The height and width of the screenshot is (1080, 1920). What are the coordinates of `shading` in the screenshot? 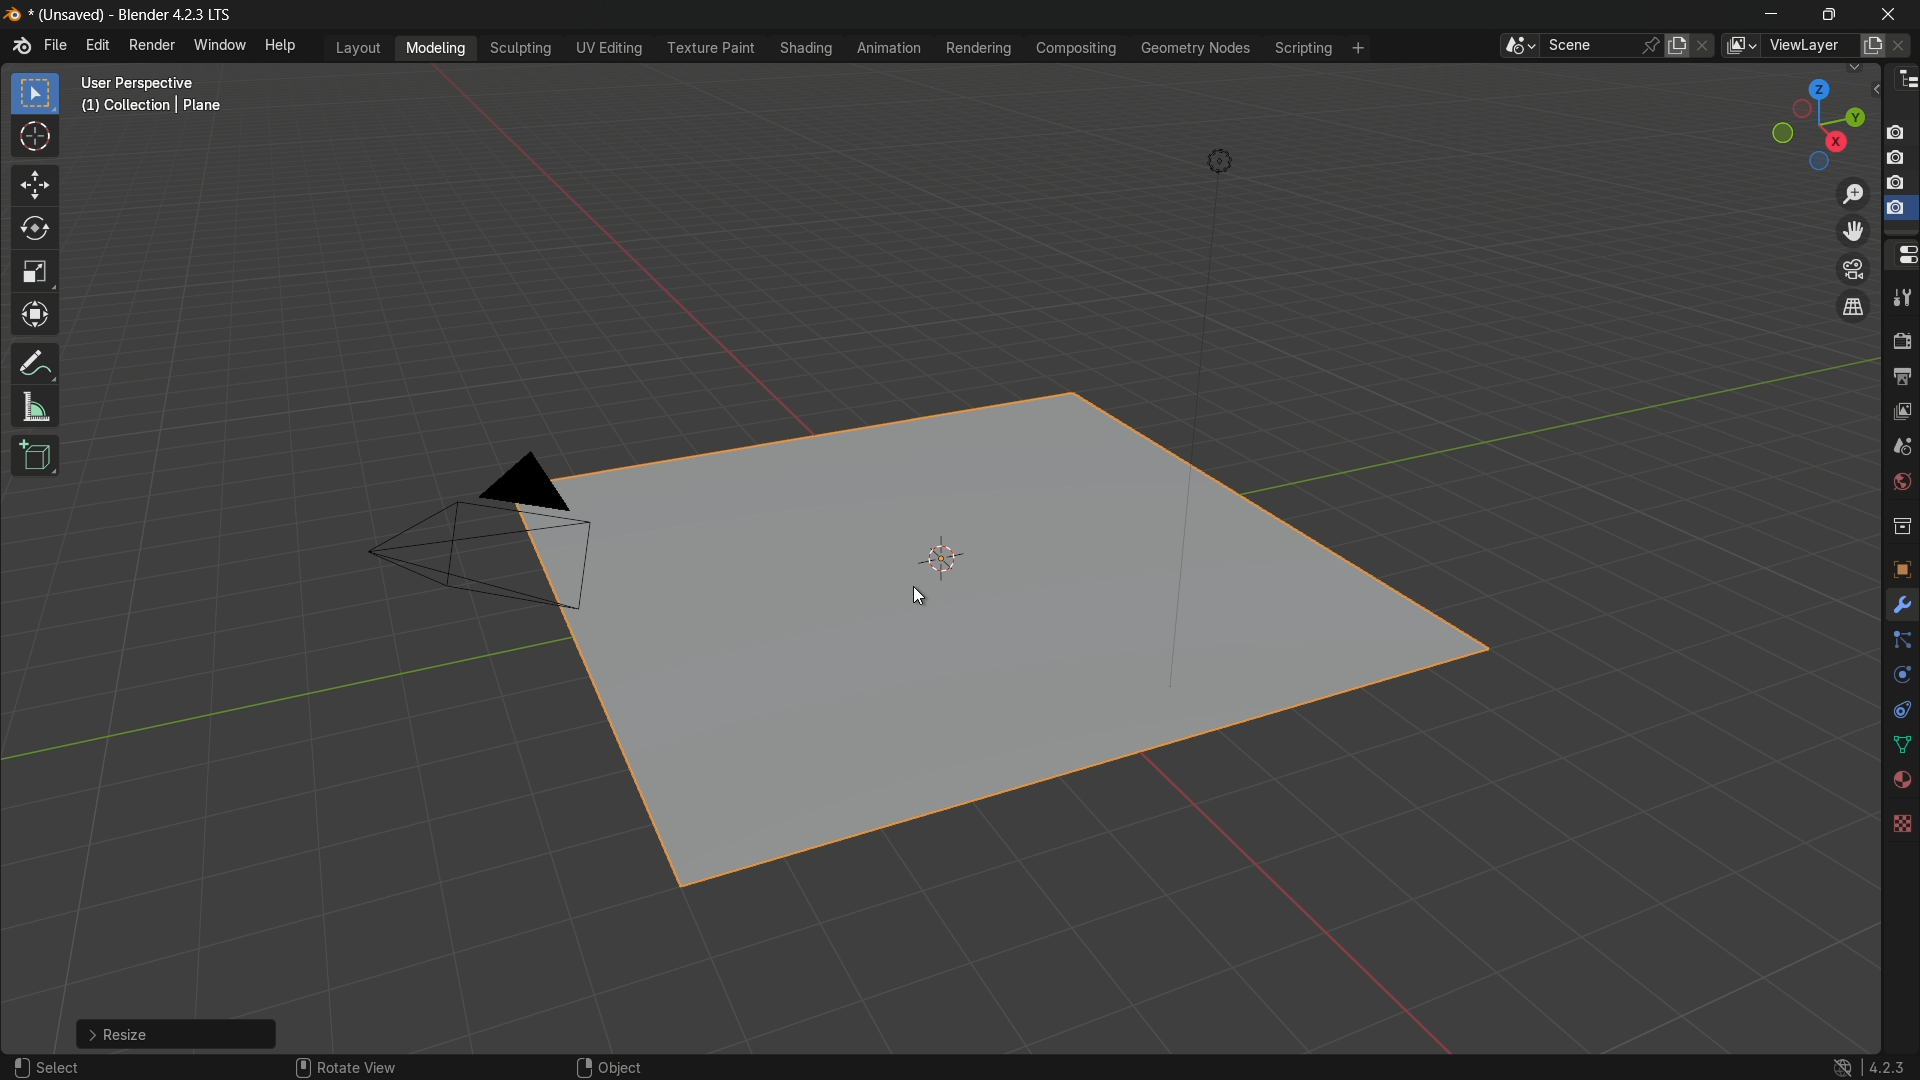 It's located at (804, 48).